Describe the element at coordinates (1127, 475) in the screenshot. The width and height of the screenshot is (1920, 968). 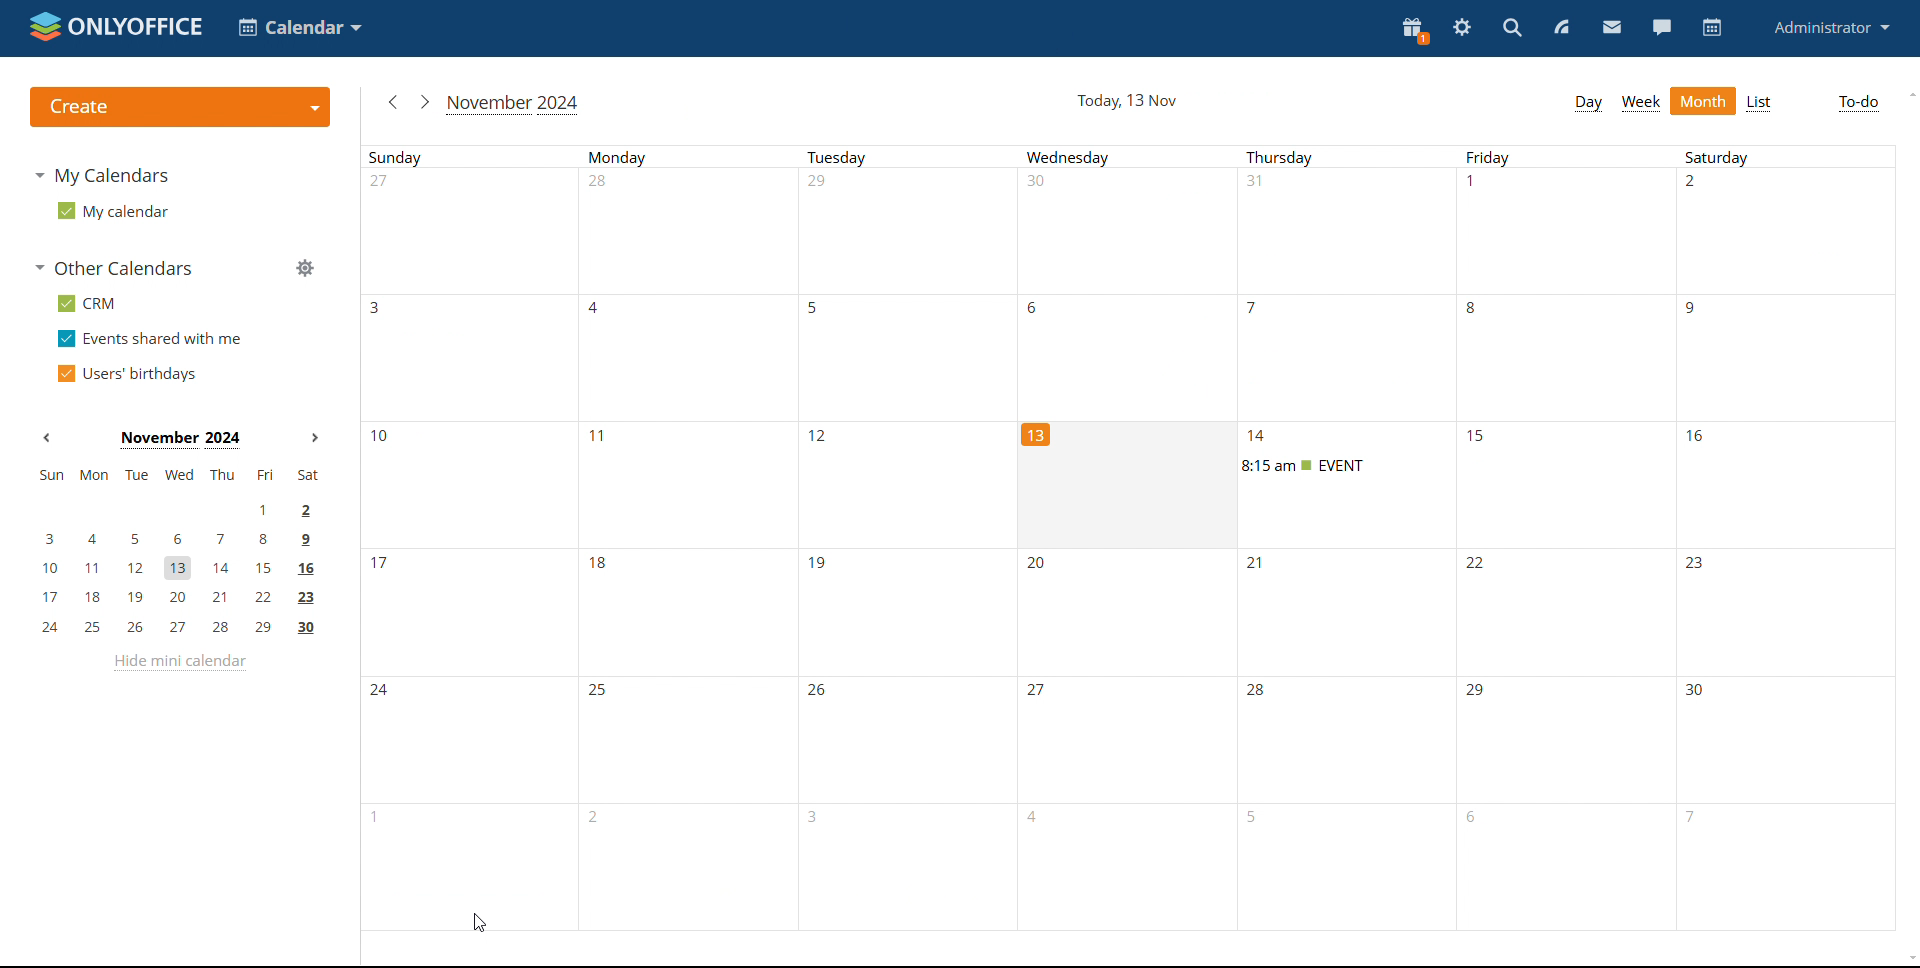
I see `current date ` at that location.